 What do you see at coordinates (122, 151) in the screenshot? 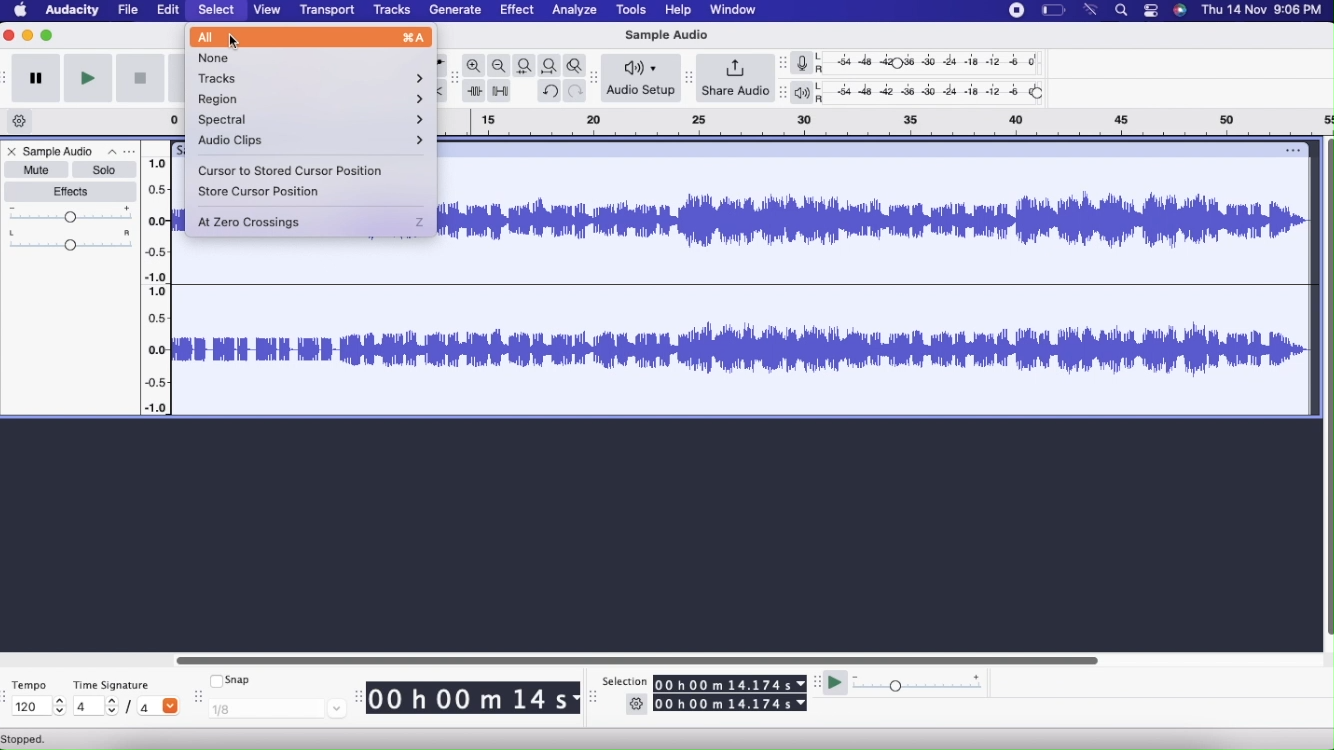
I see `Options` at bounding box center [122, 151].